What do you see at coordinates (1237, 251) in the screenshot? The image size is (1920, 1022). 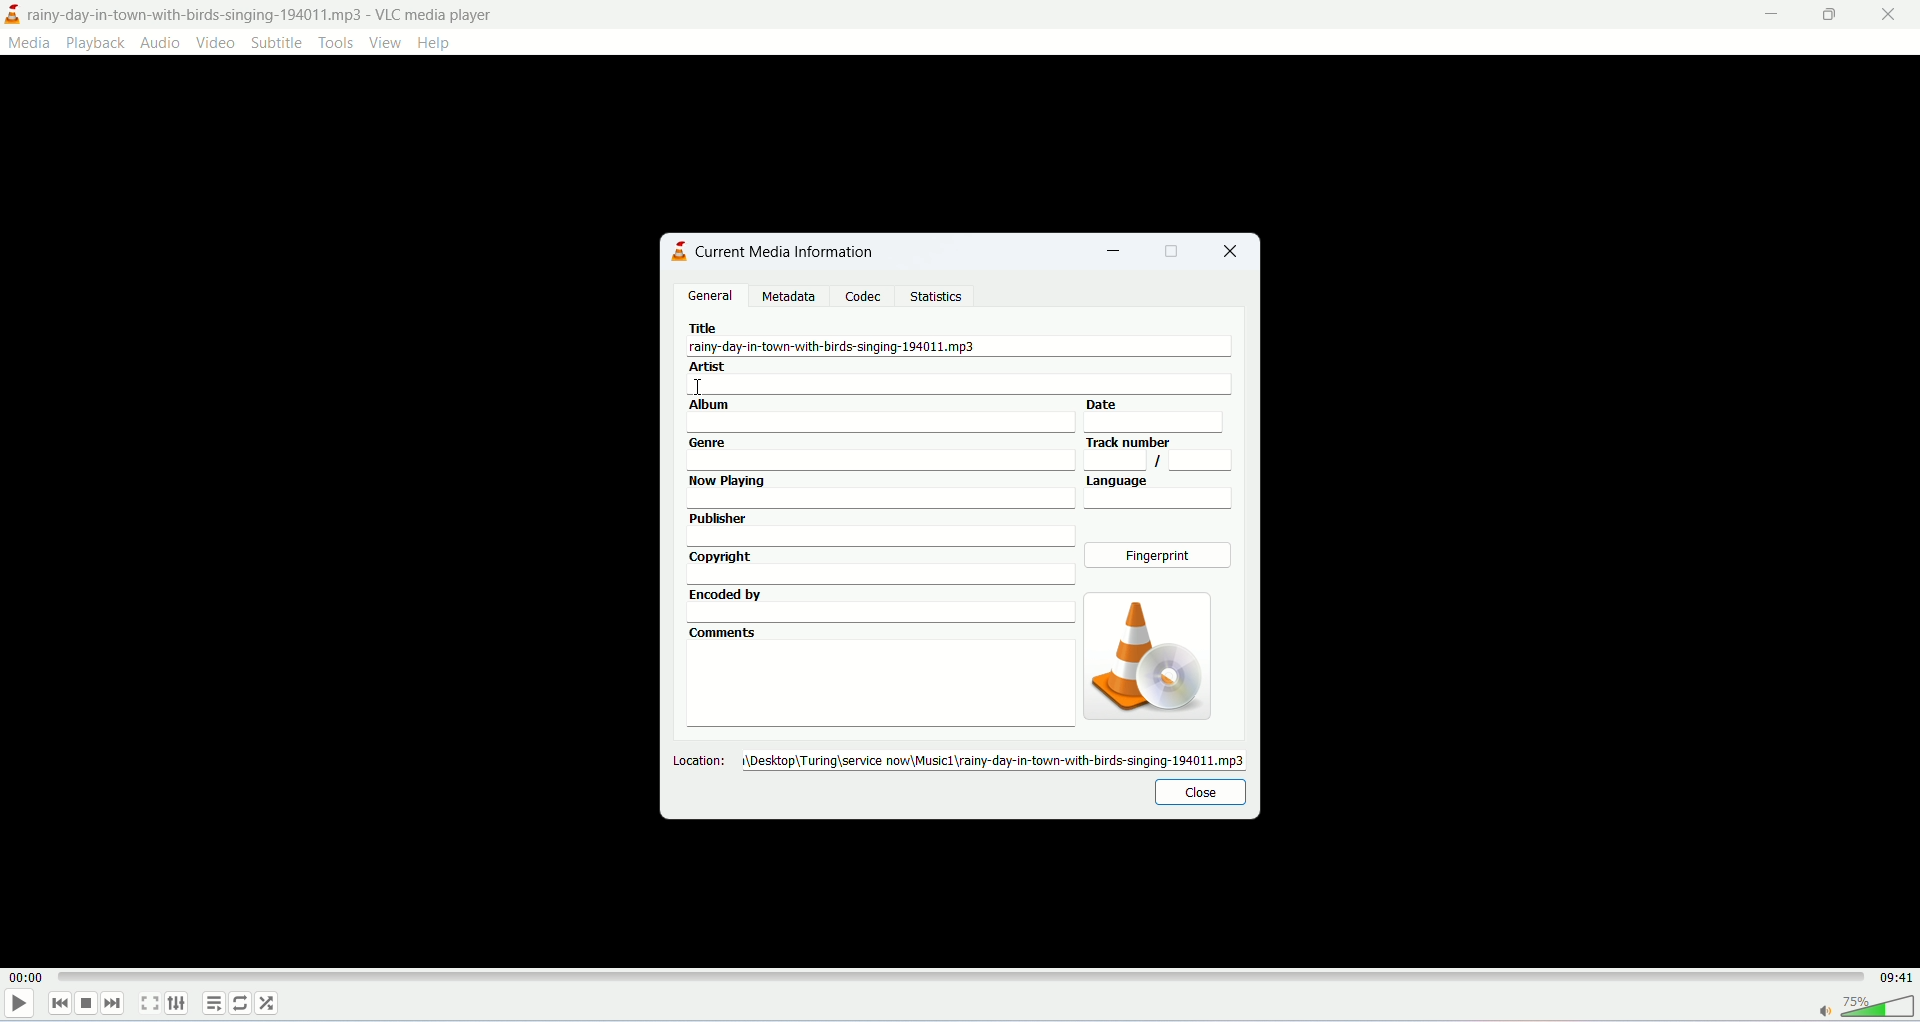 I see `close` at bounding box center [1237, 251].